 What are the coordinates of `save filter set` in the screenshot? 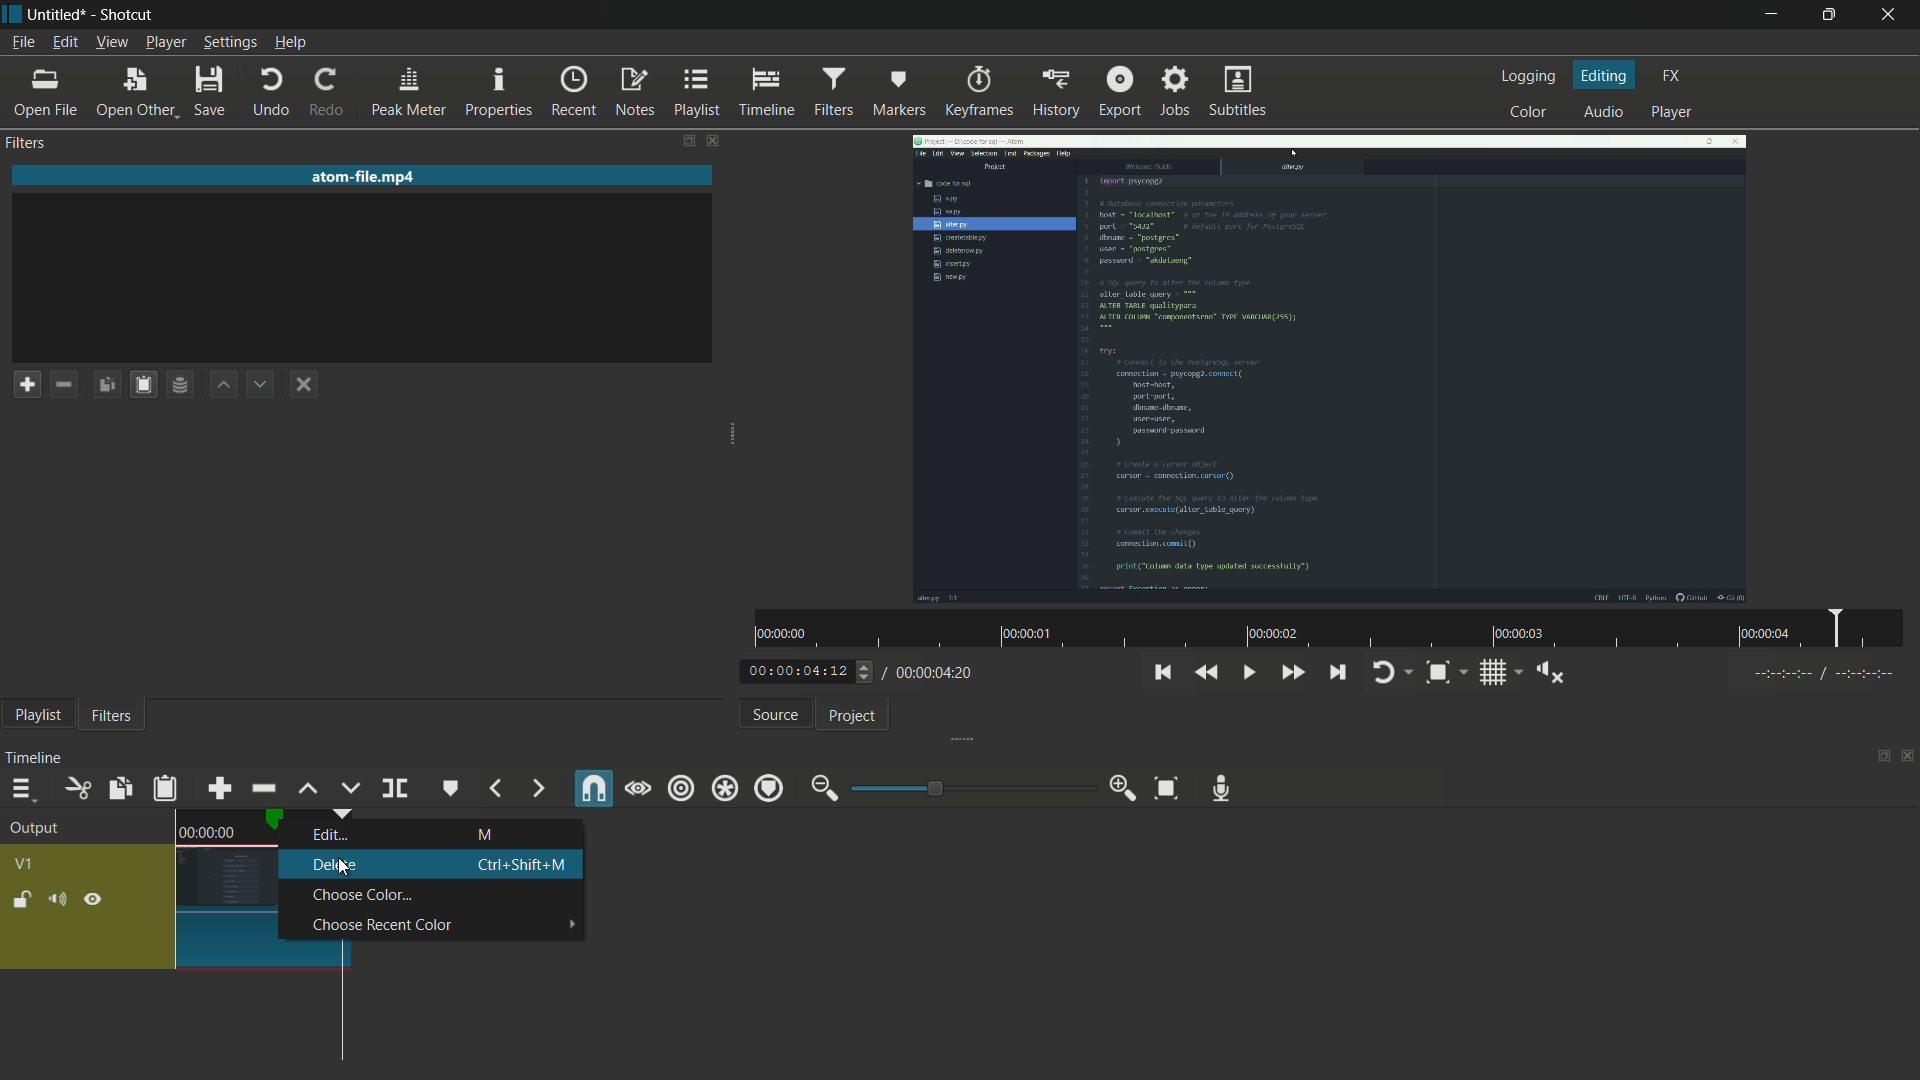 It's located at (178, 384).